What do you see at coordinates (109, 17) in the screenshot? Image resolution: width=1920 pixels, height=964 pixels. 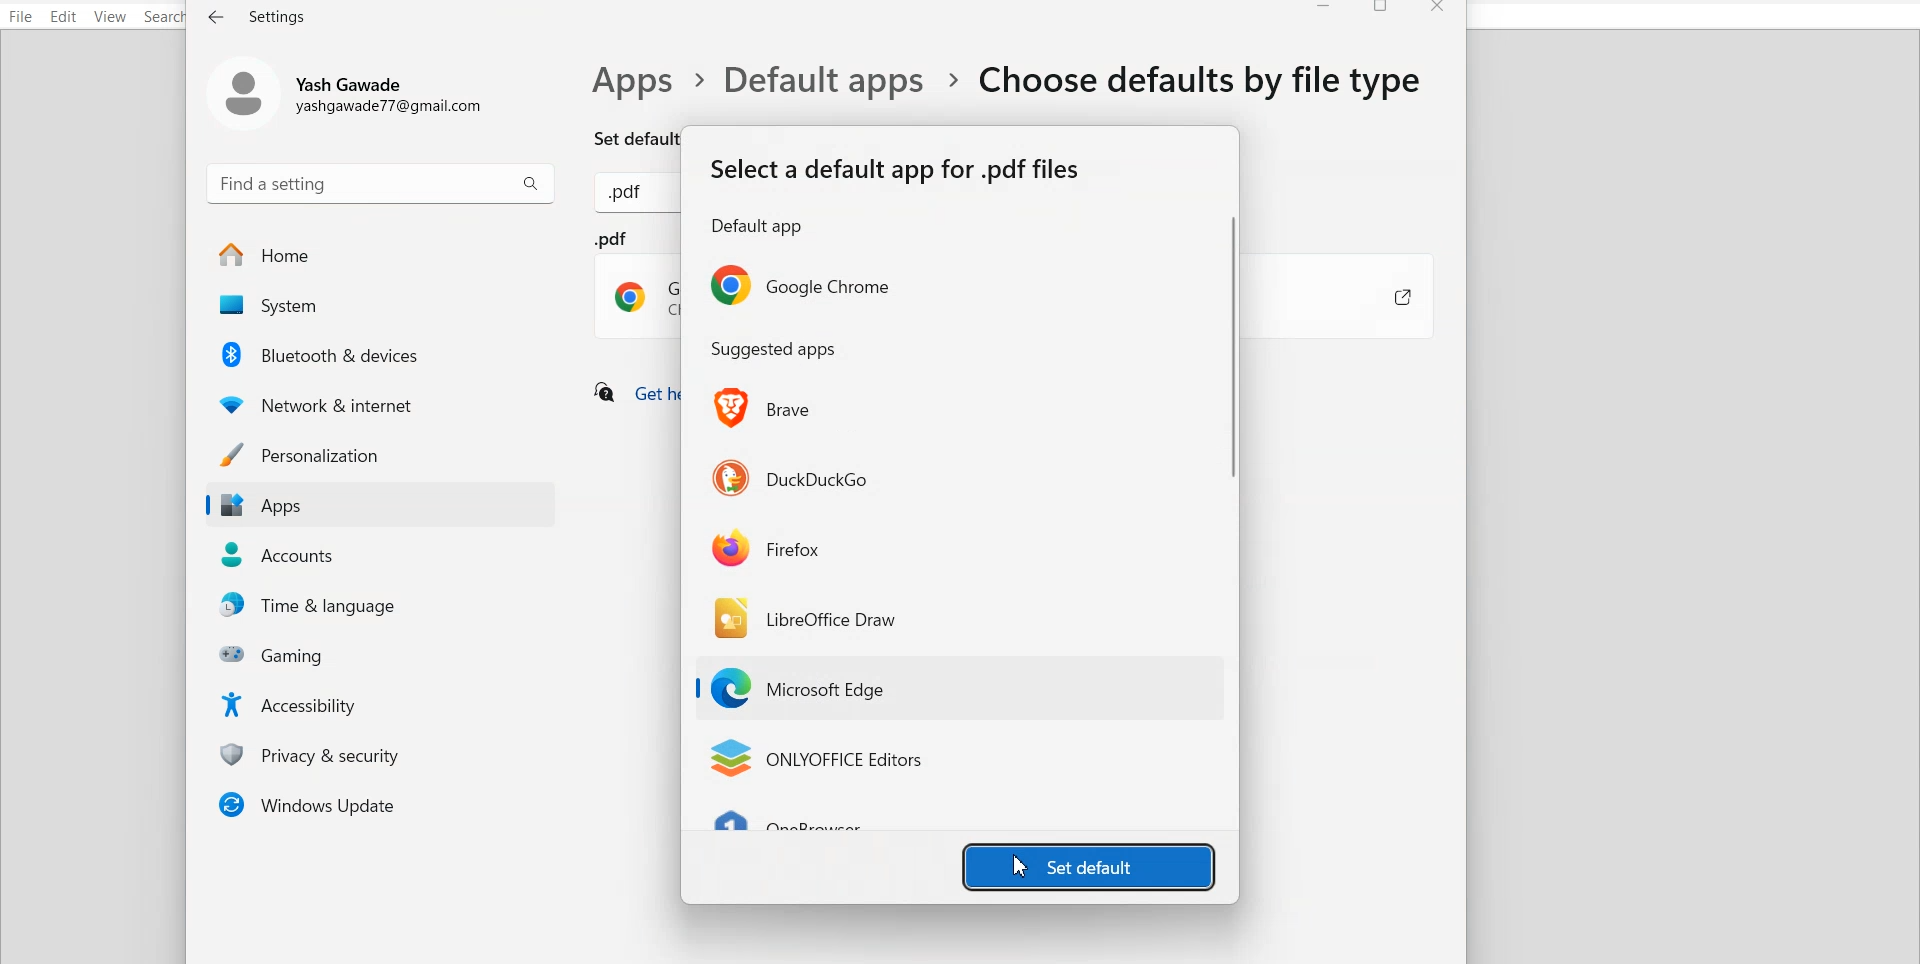 I see `View` at bounding box center [109, 17].